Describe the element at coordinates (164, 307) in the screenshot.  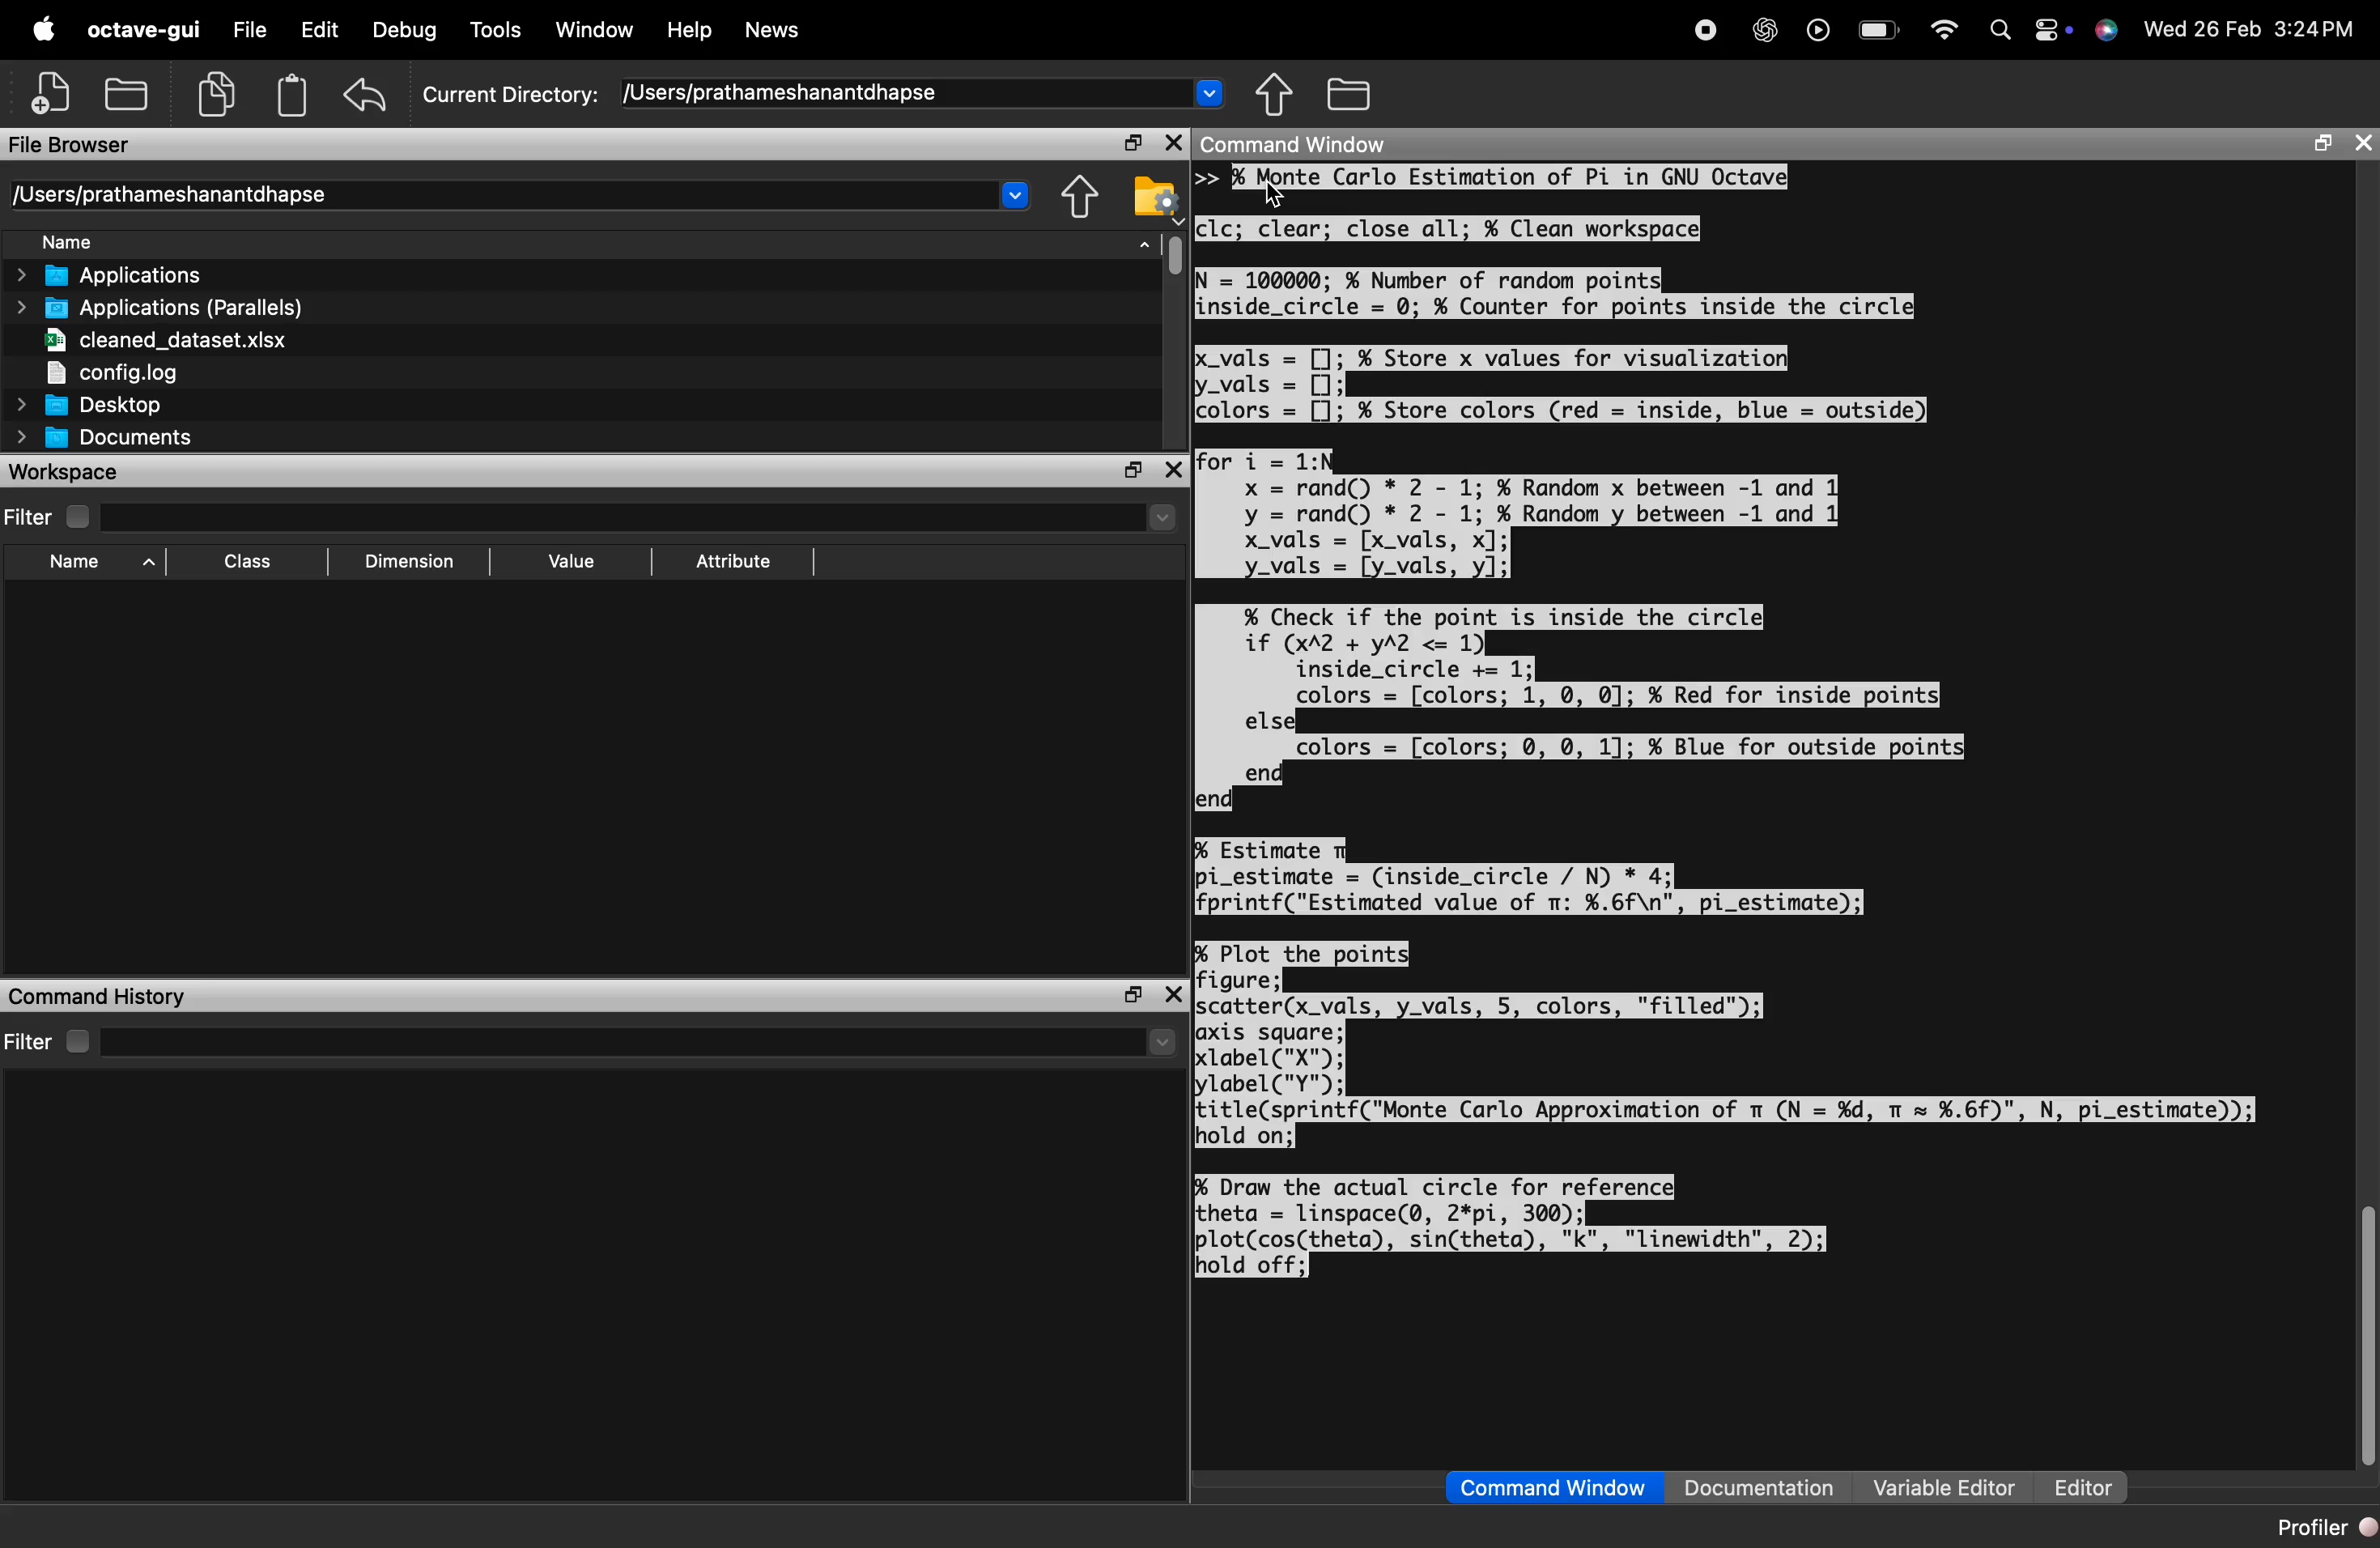
I see `Applications (Parallels)` at that location.